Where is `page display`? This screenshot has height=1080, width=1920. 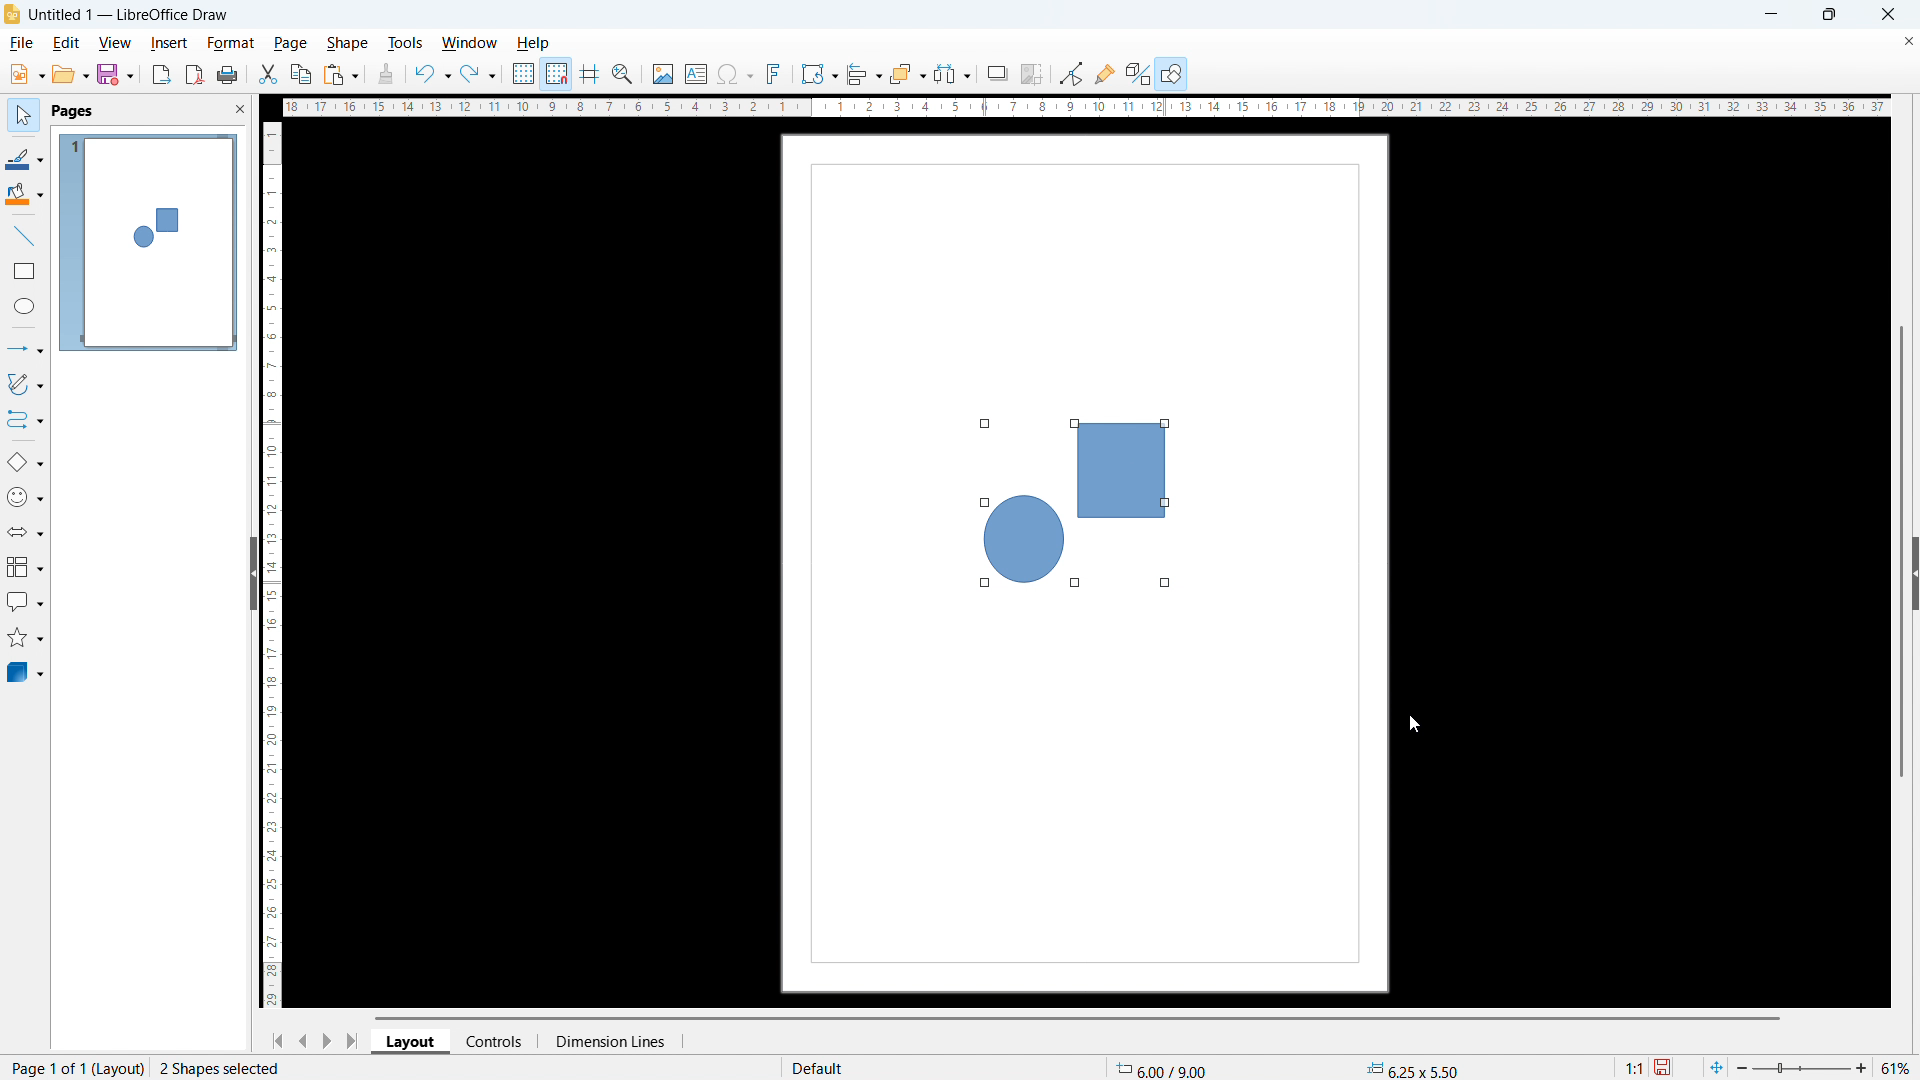
page display is located at coordinates (148, 242).